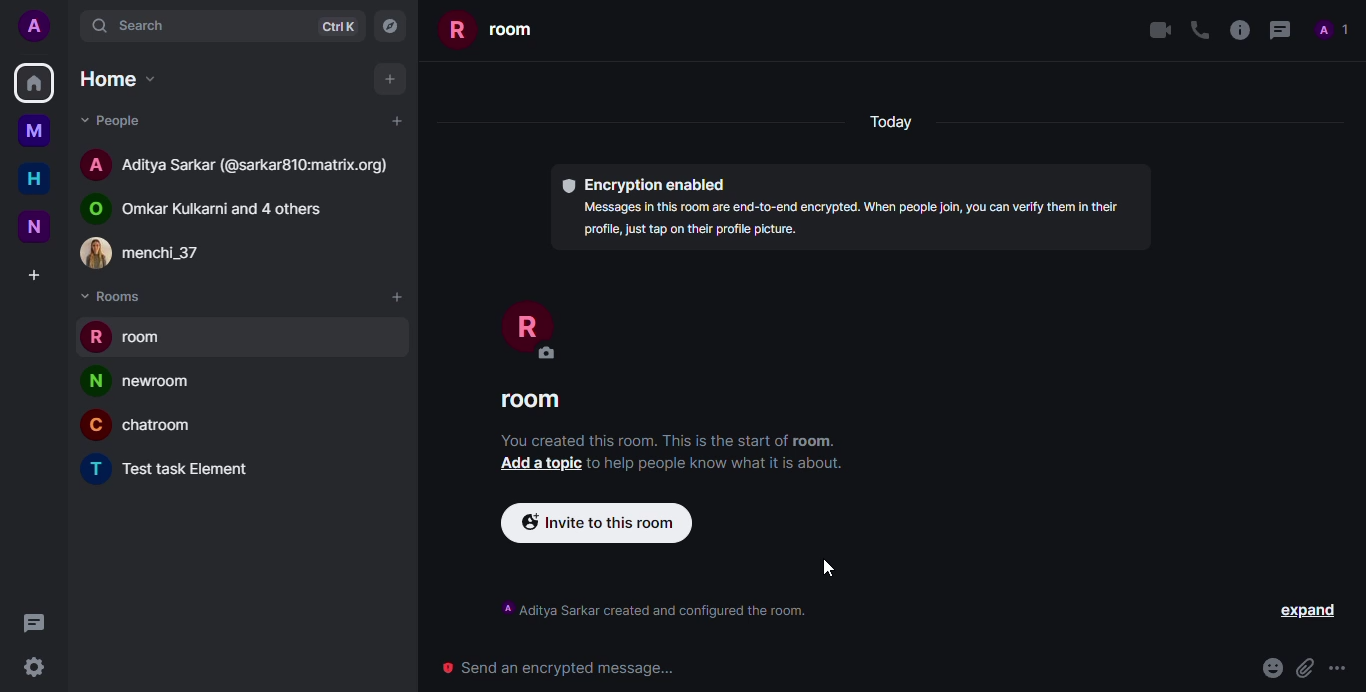 The height and width of the screenshot is (692, 1366). What do you see at coordinates (237, 162) in the screenshot?
I see `Aditya sarkar room` at bounding box center [237, 162].